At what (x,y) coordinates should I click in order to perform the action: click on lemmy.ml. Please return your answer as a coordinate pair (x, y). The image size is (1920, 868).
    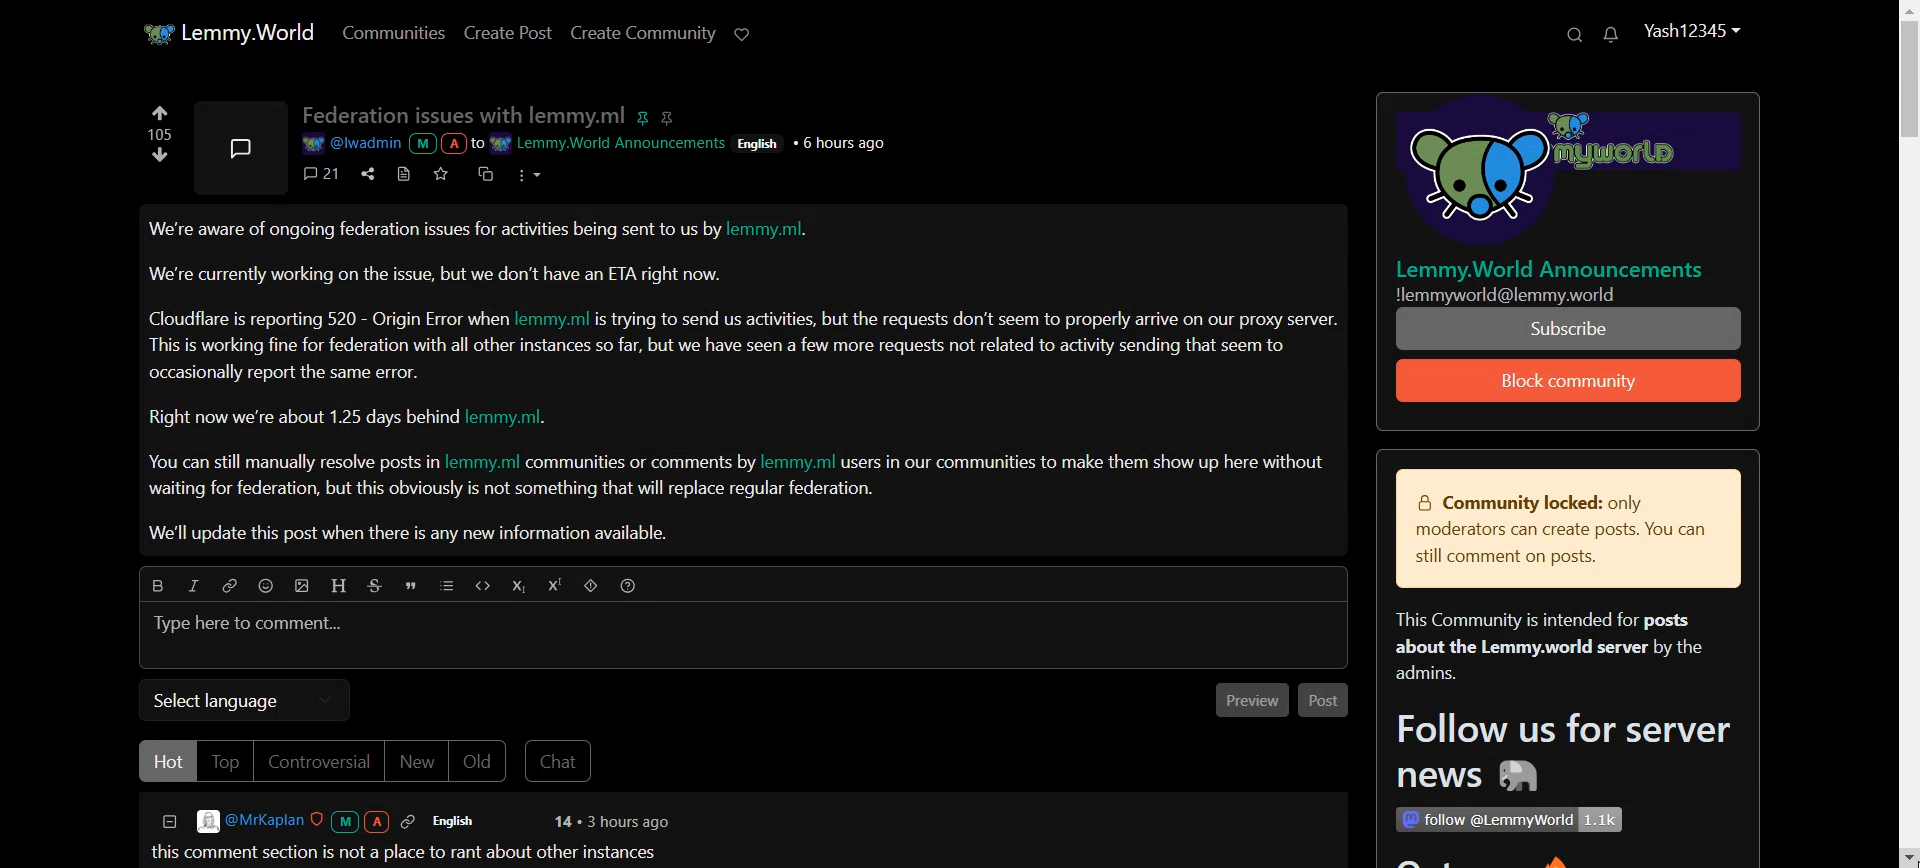
    Looking at the image, I should click on (797, 462).